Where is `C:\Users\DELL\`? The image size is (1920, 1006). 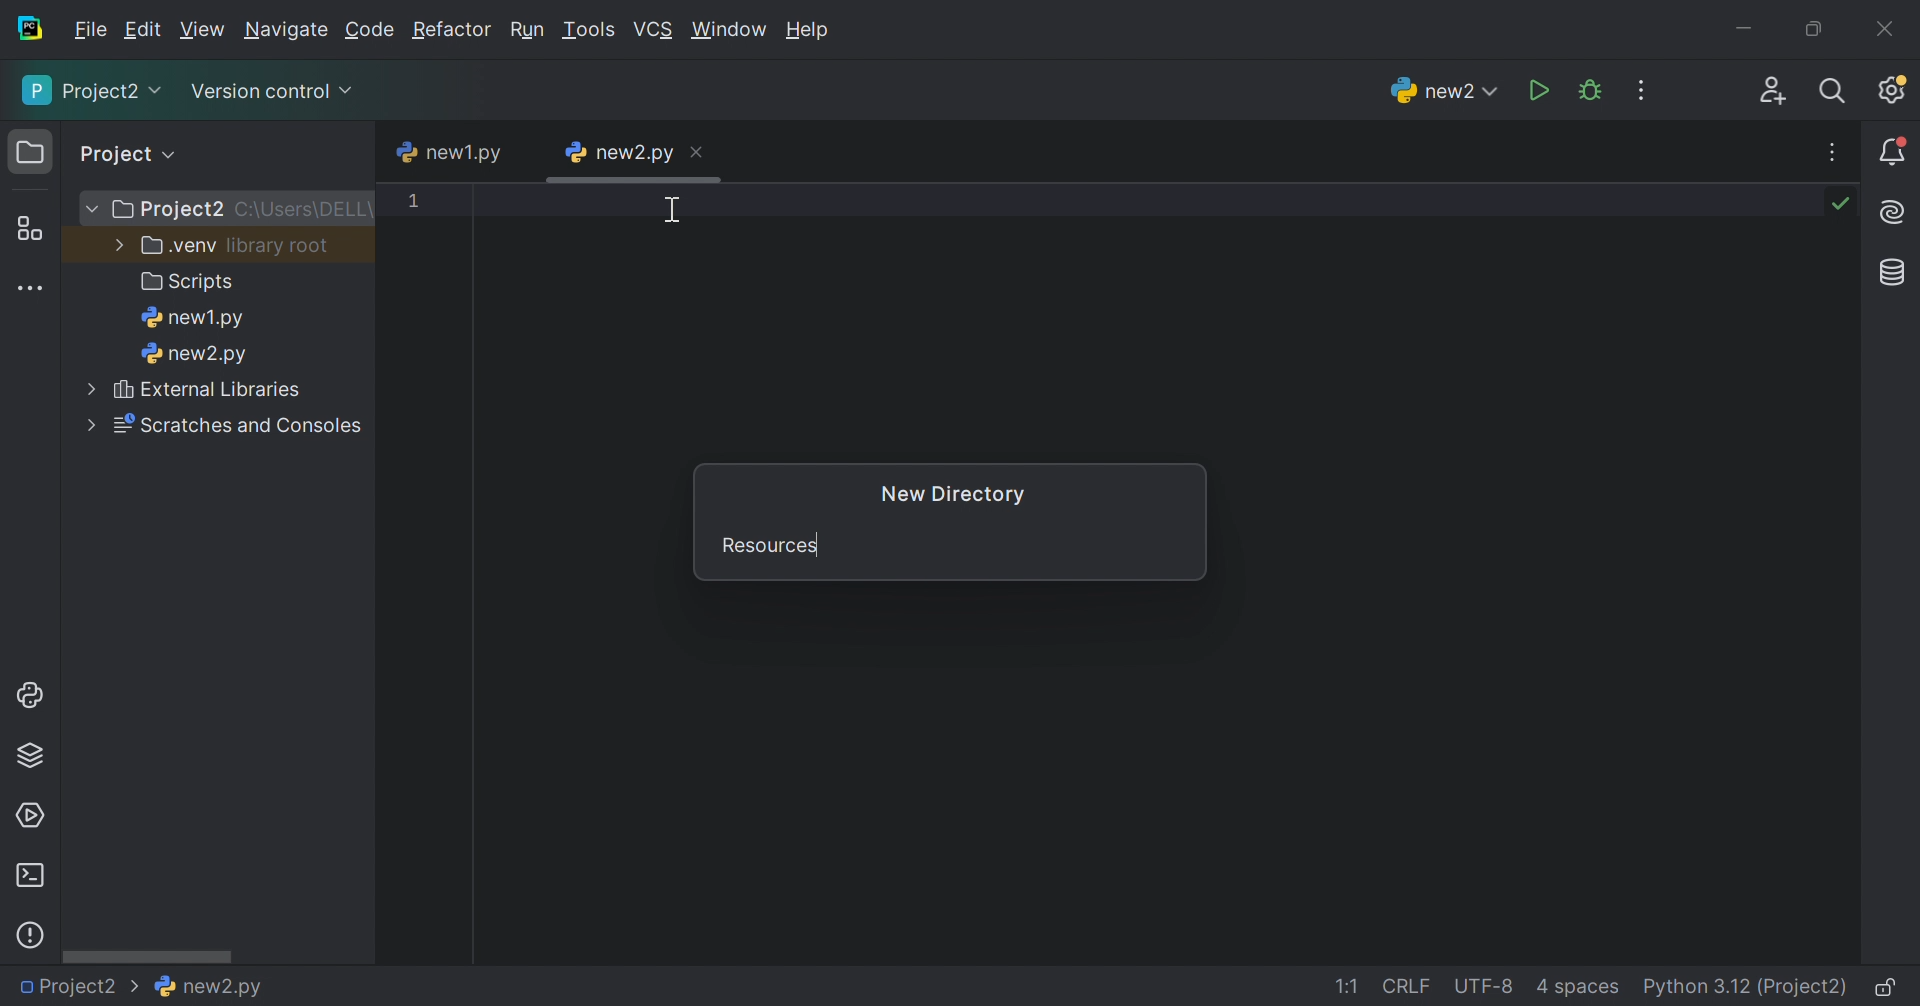 C:\Users\DELL\ is located at coordinates (306, 210).